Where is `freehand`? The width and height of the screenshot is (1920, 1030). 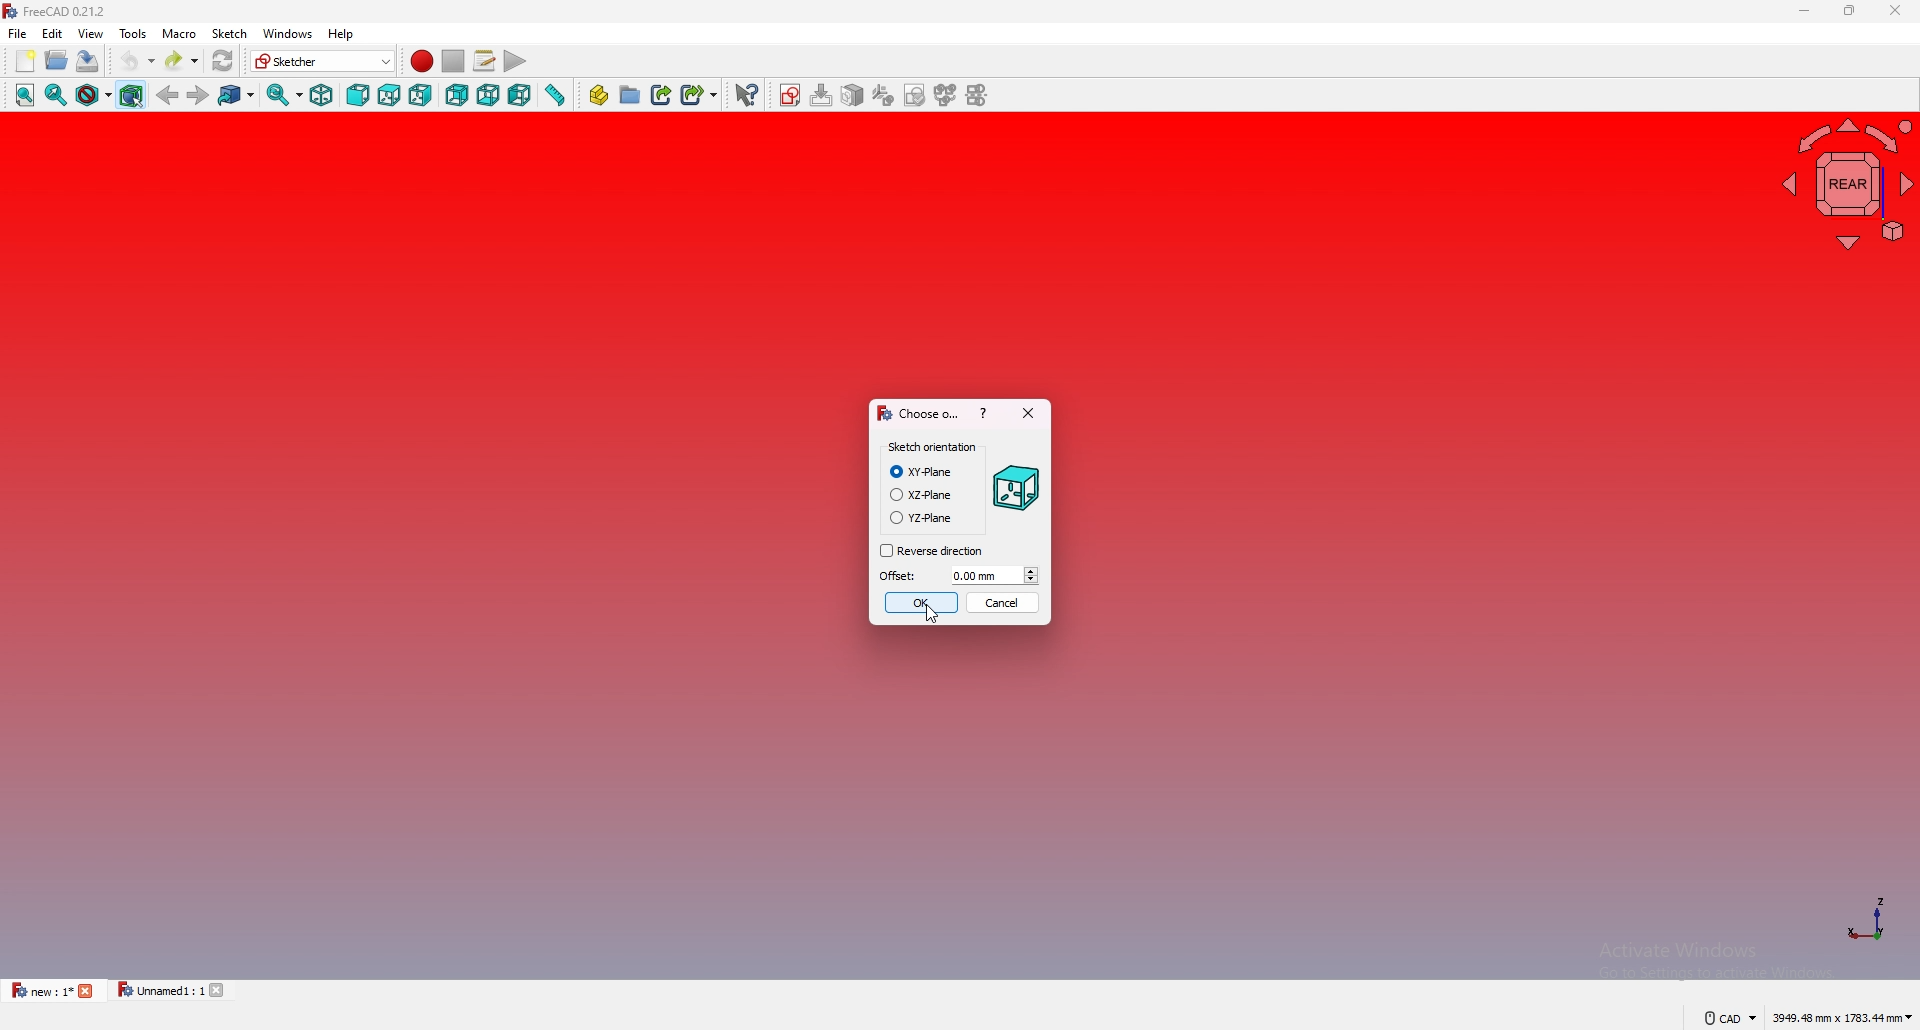
freehand is located at coordinates (978, 95).